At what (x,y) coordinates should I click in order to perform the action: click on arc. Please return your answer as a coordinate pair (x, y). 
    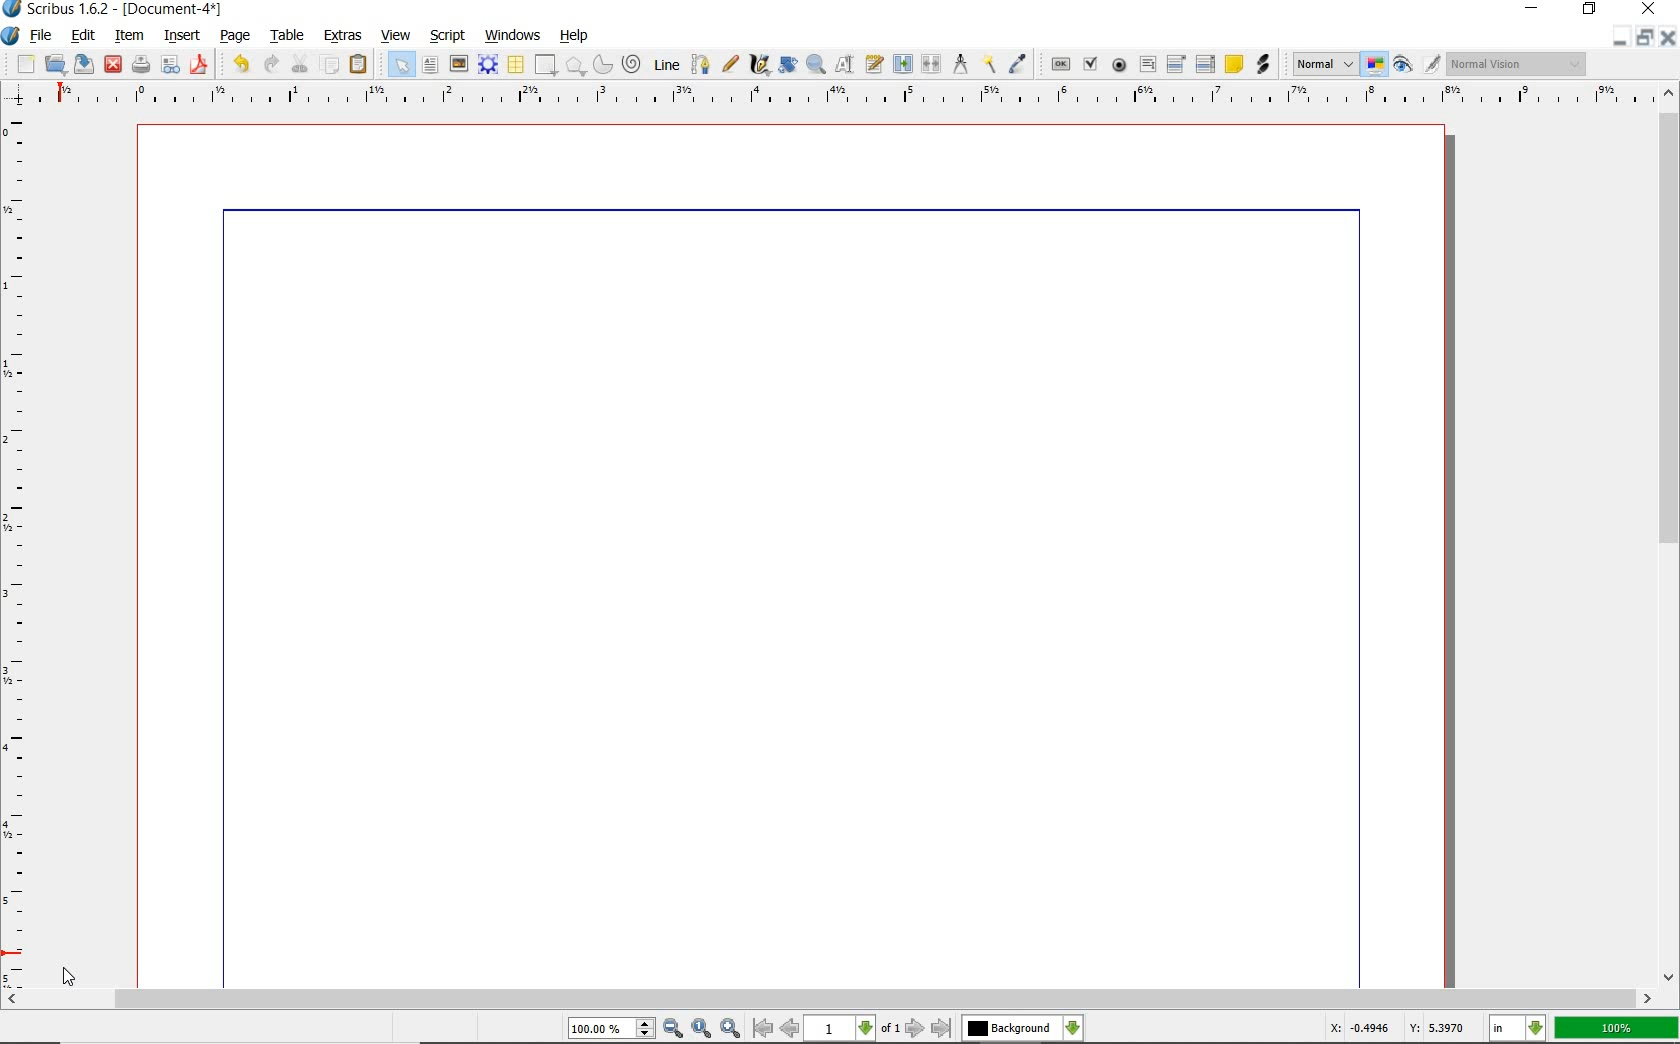
    Looking at the image, I should click on (601, 64).